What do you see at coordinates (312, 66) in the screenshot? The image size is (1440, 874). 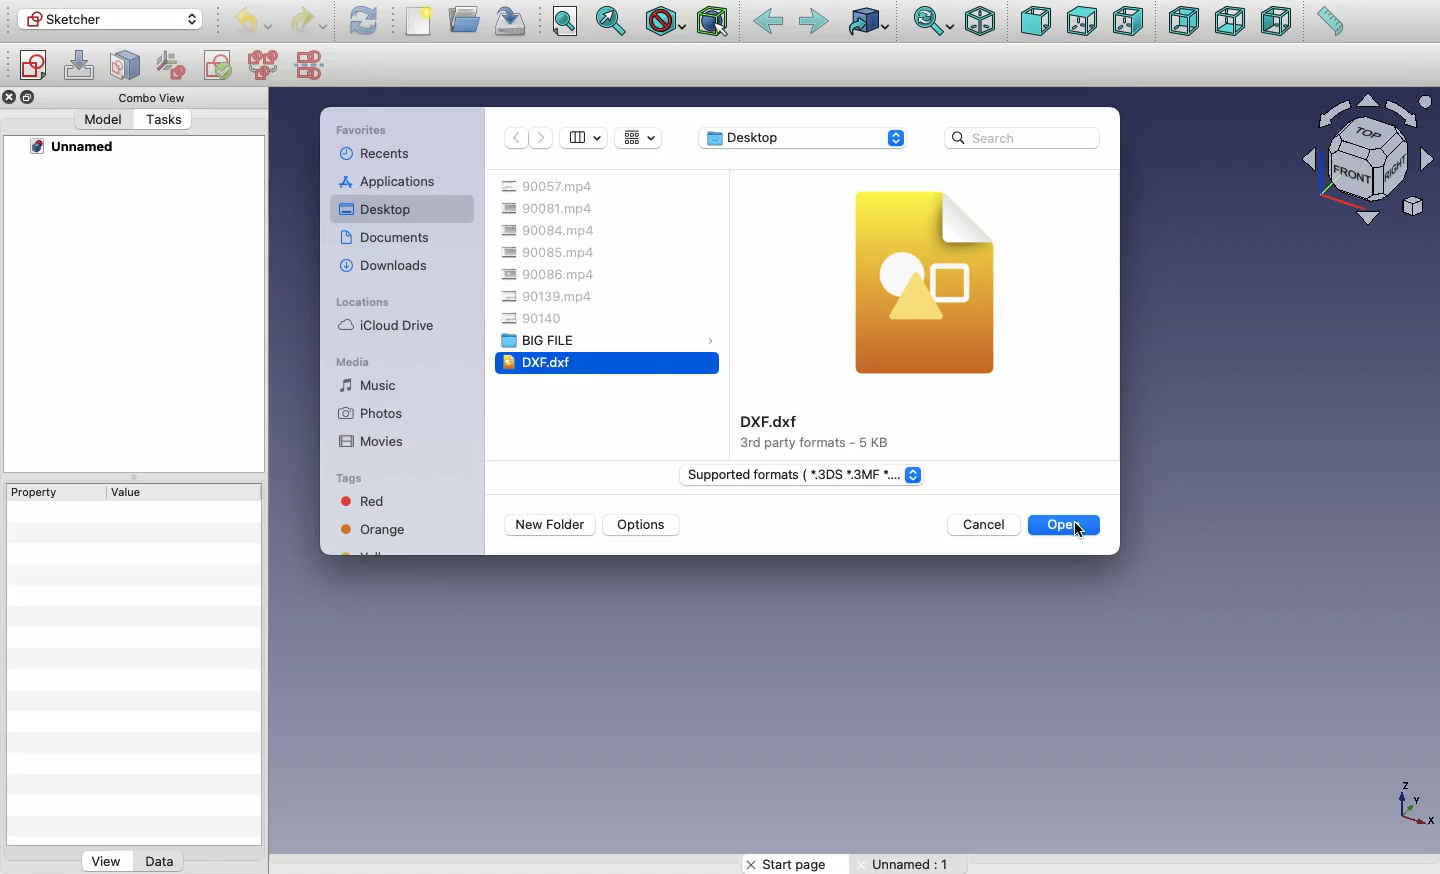 I see `Mirror sketch` at bounding box center [312, 66].